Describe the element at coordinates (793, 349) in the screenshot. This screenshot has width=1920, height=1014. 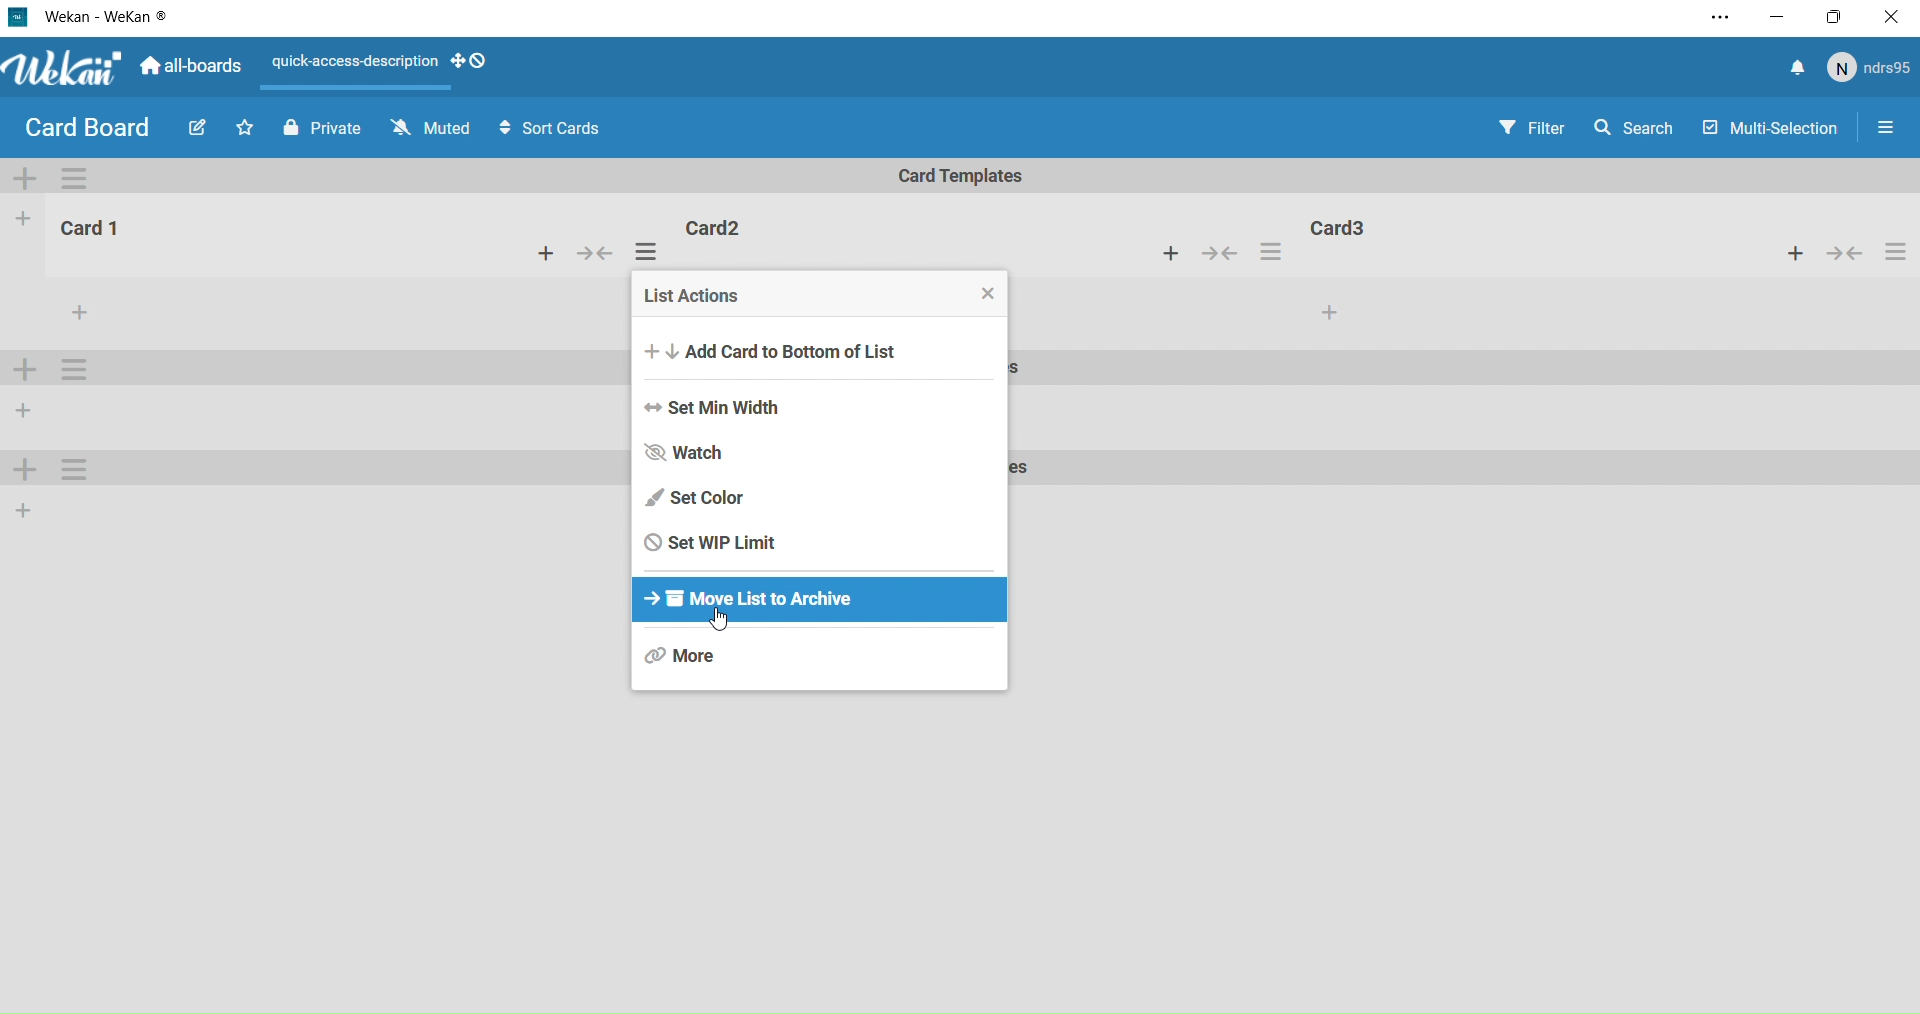
I see `Add card to bottom of list` at that location.